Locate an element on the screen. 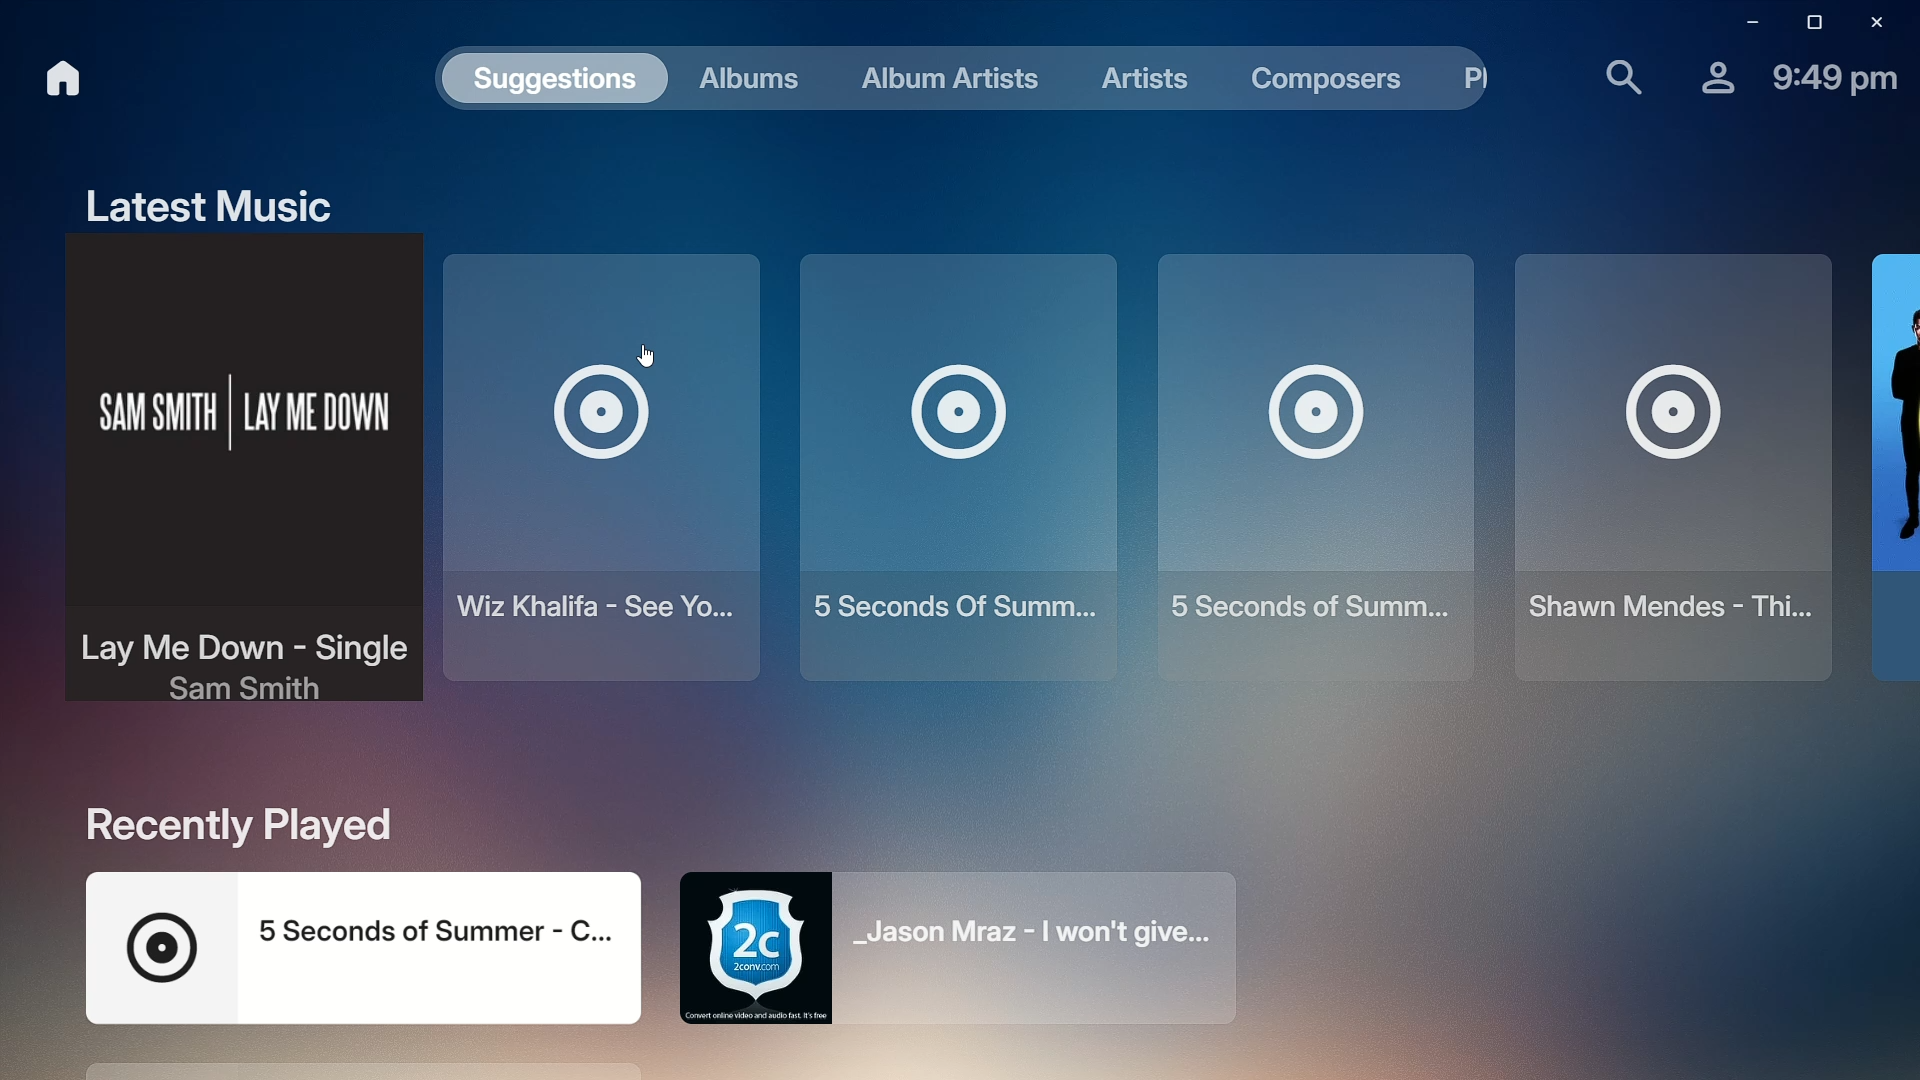 This screenshot has height=1080, width=1920. Time is located at coordinates (1834, 75).